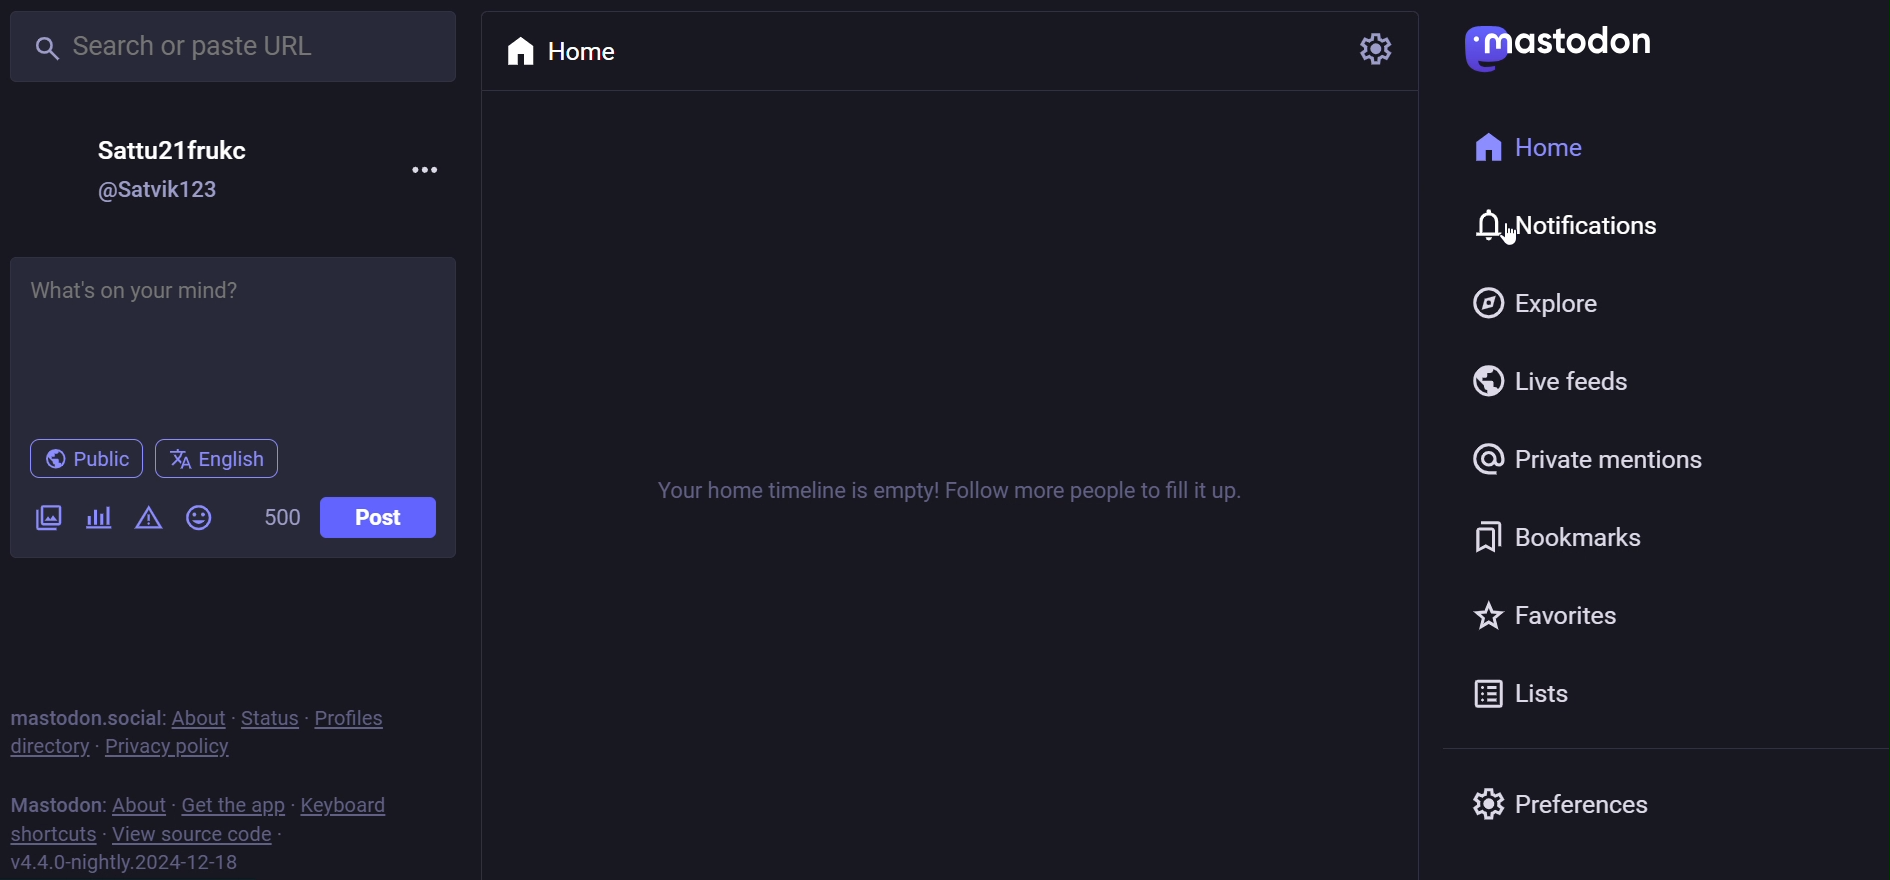 The height and width of the screenshot is (880, 1890). I want to click on privacy policy, so click(178, 746).